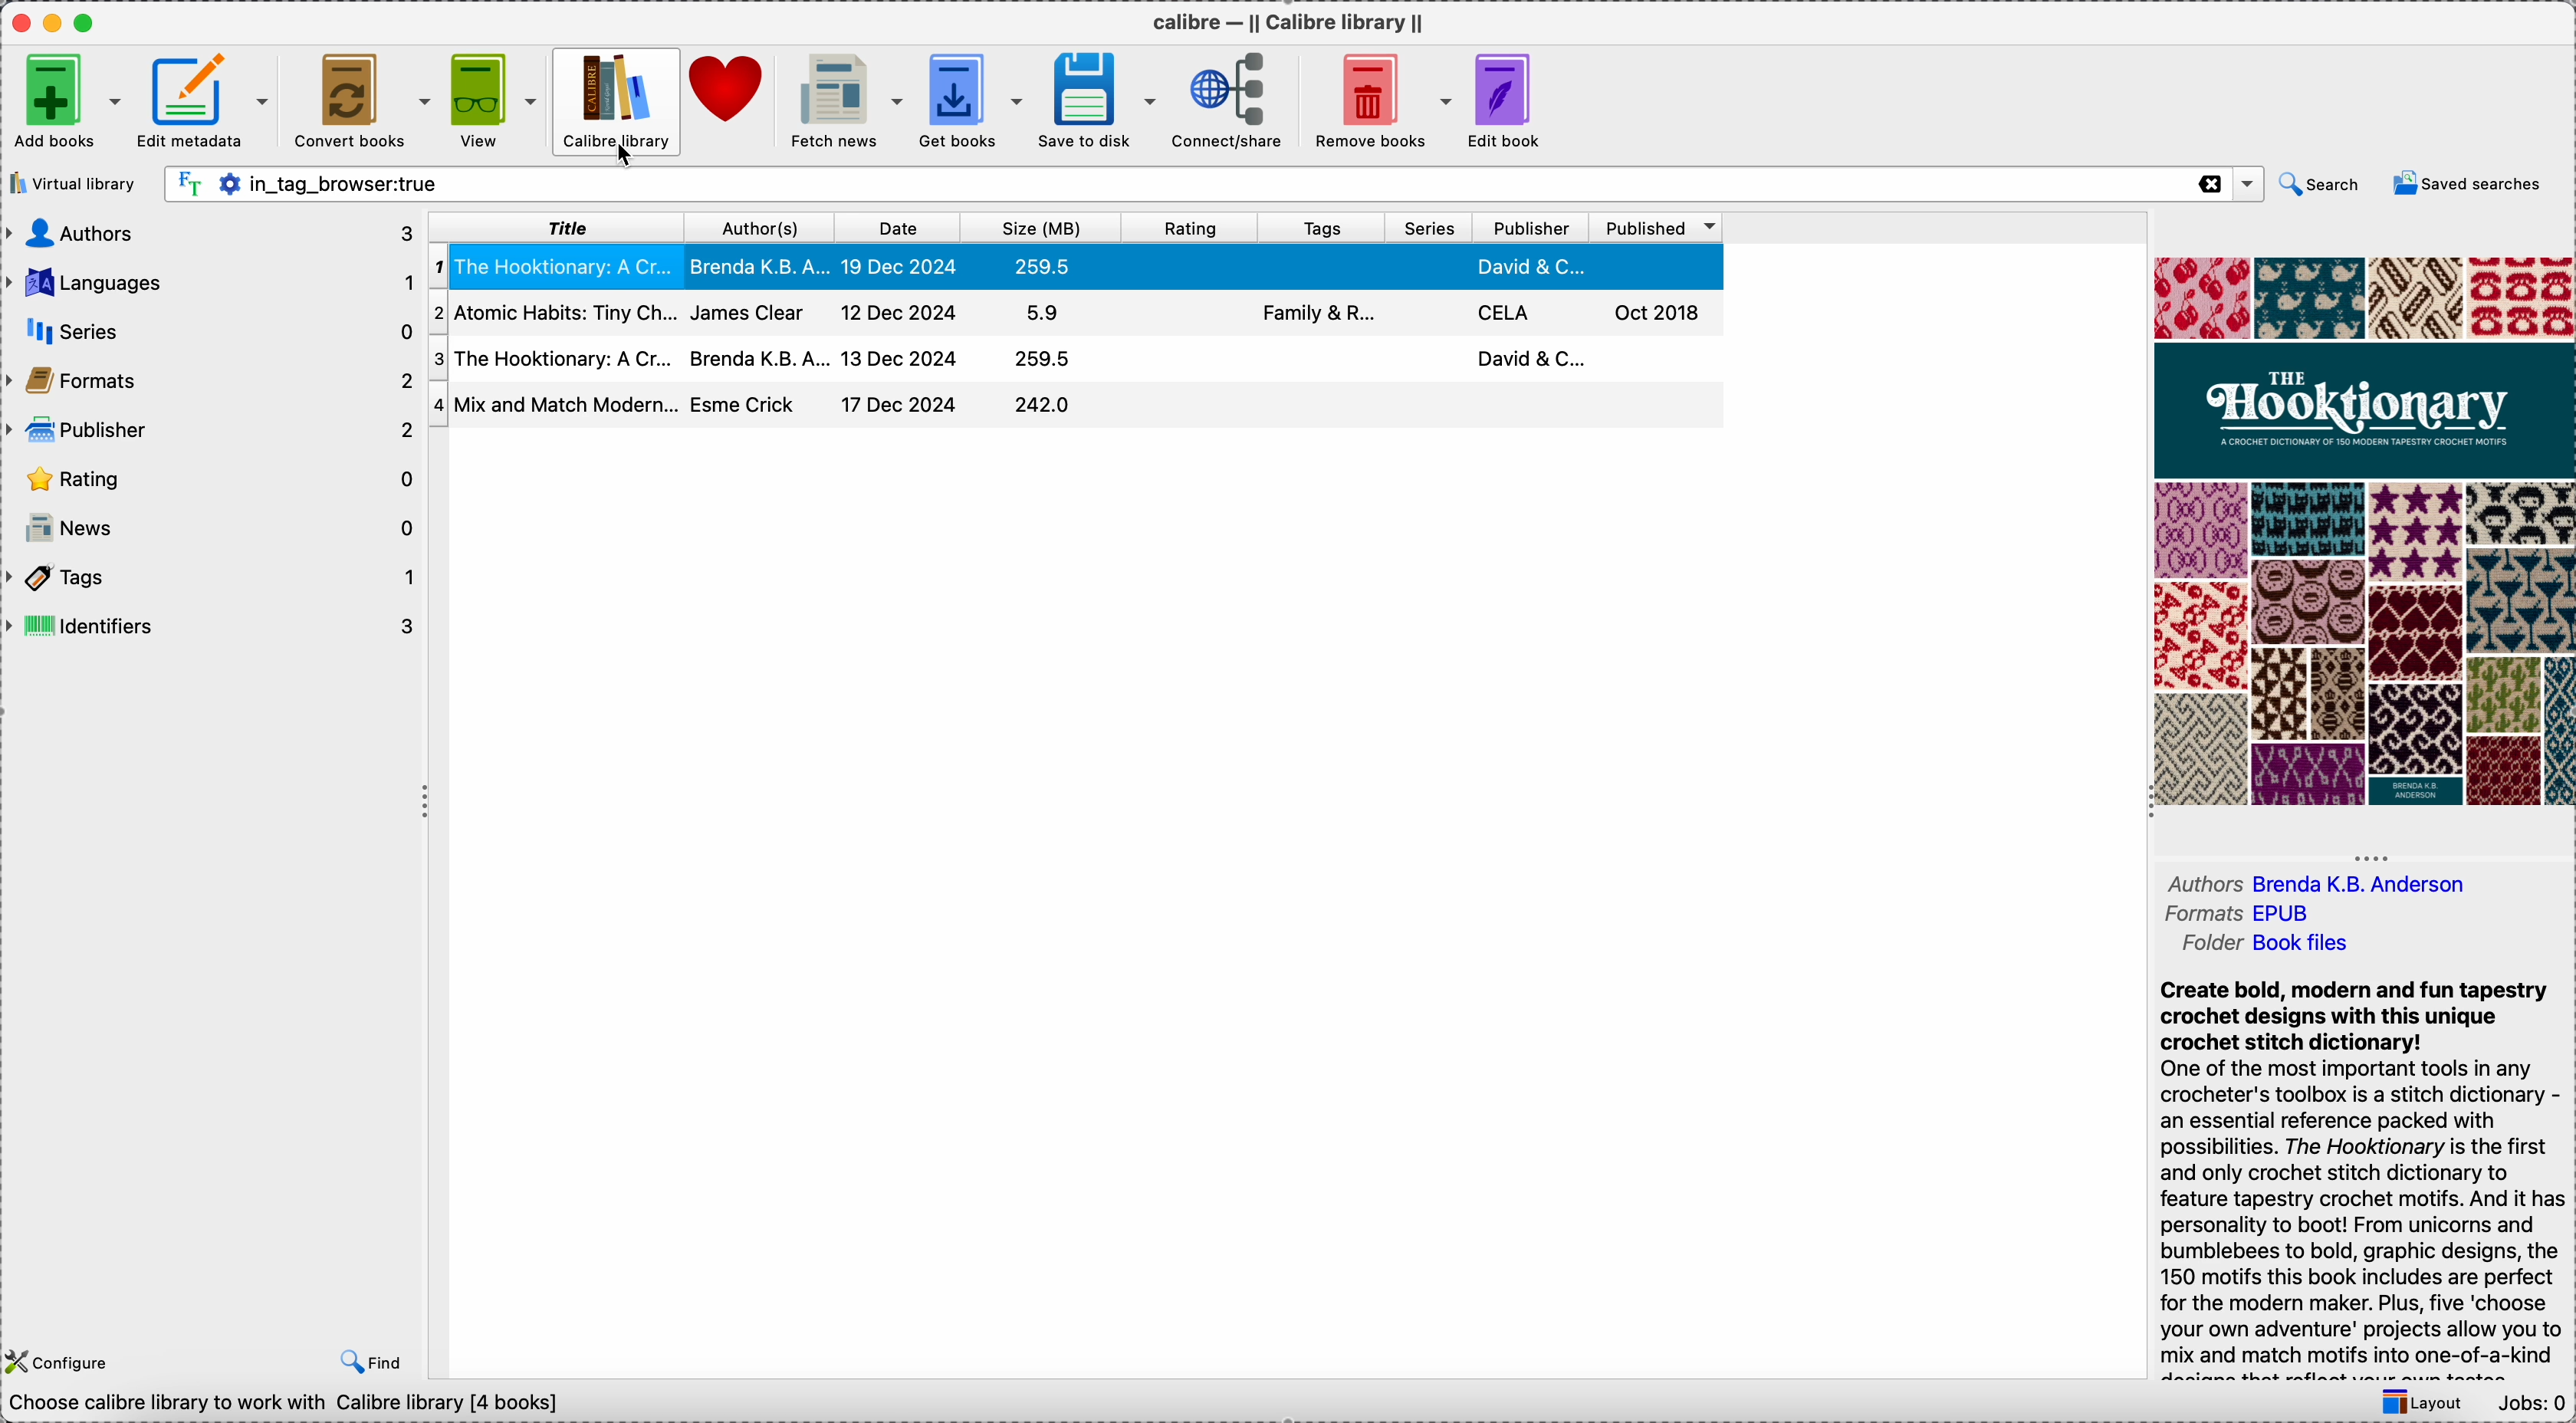 This screenshot has width=2576, height=1423. Describe the element at coordinates (755, 228) in the screenshot. I see `author(s)` at that location.